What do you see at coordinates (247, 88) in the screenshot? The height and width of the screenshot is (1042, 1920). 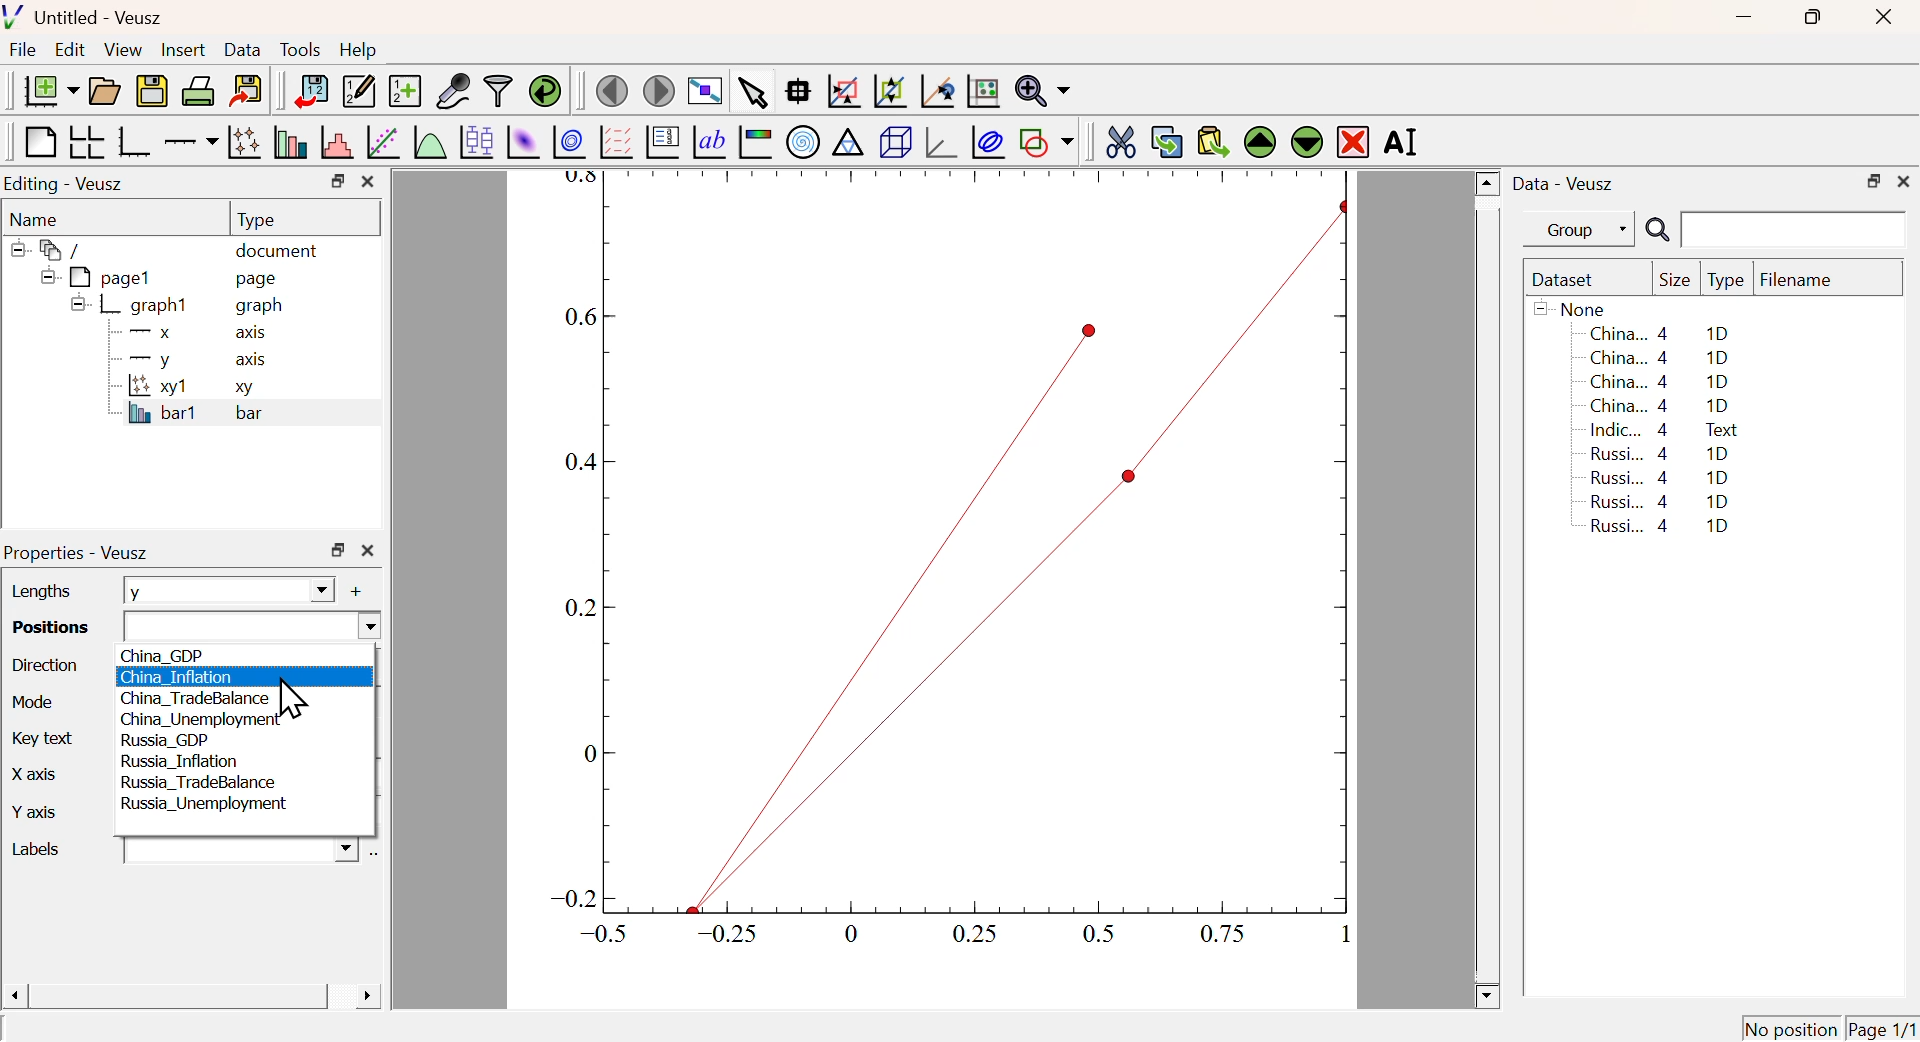 I see `Export to graphics format` at bounding box center [247, 88].